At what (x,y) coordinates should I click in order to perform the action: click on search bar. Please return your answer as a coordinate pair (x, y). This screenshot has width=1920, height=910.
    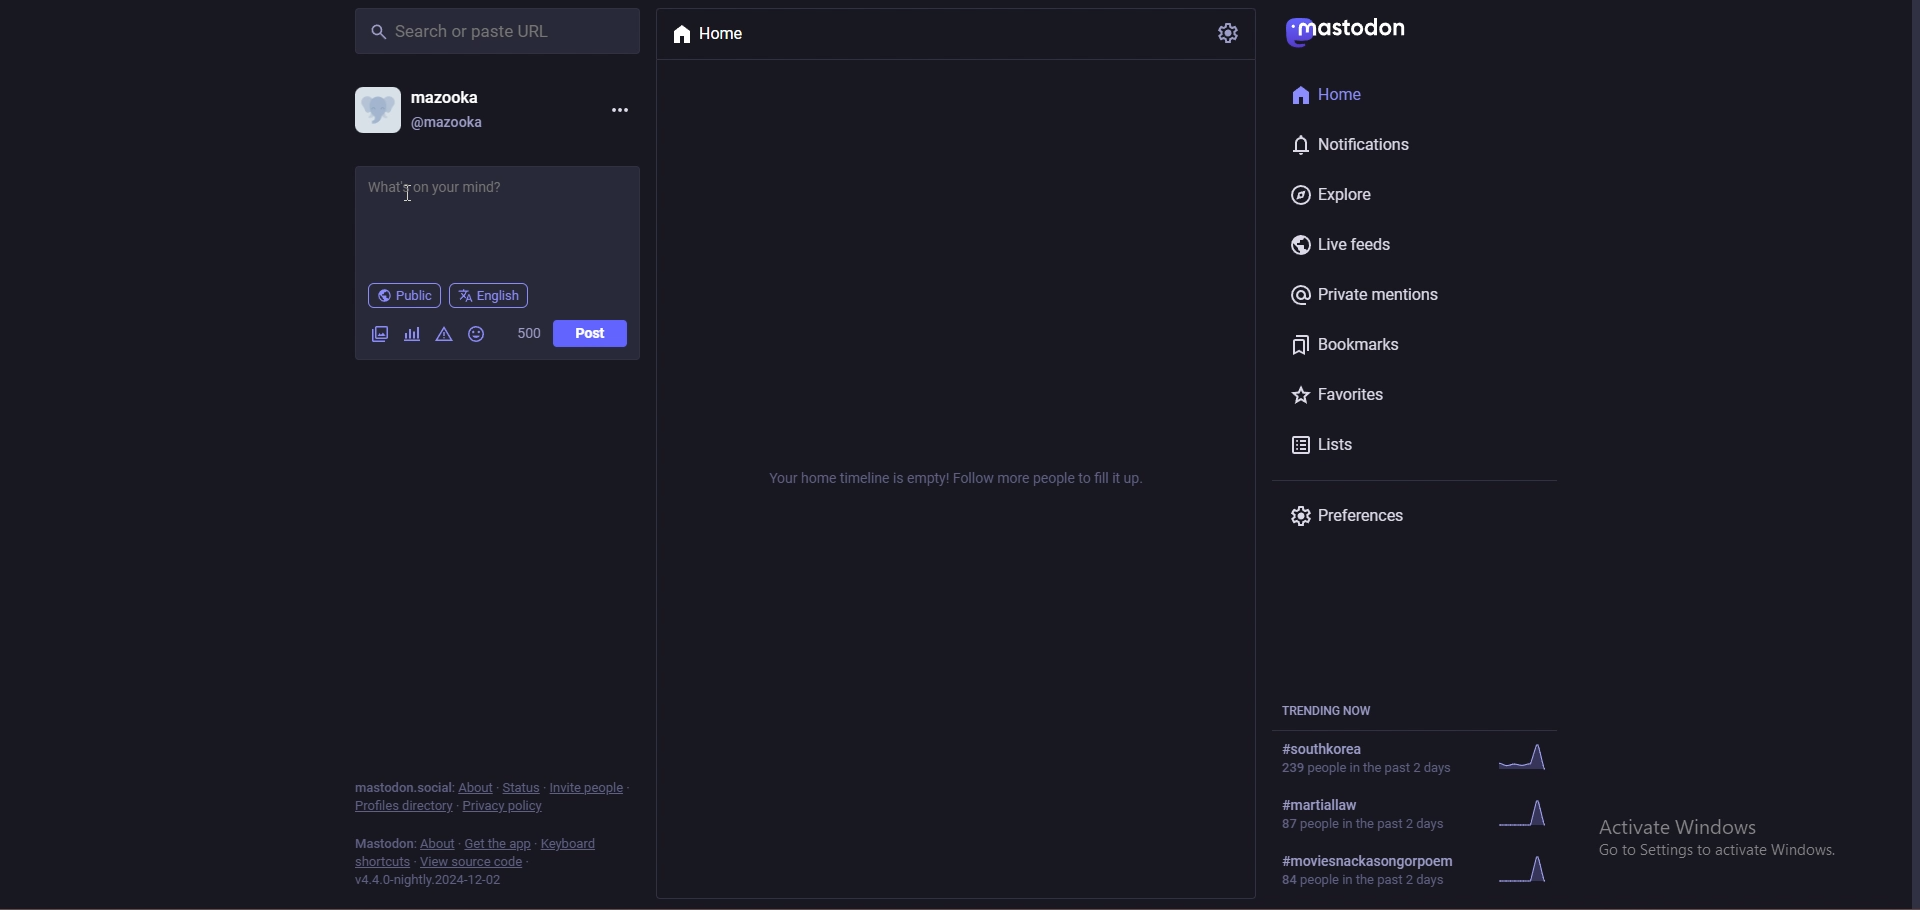
    Looking at the image, I should click on (497, 30).